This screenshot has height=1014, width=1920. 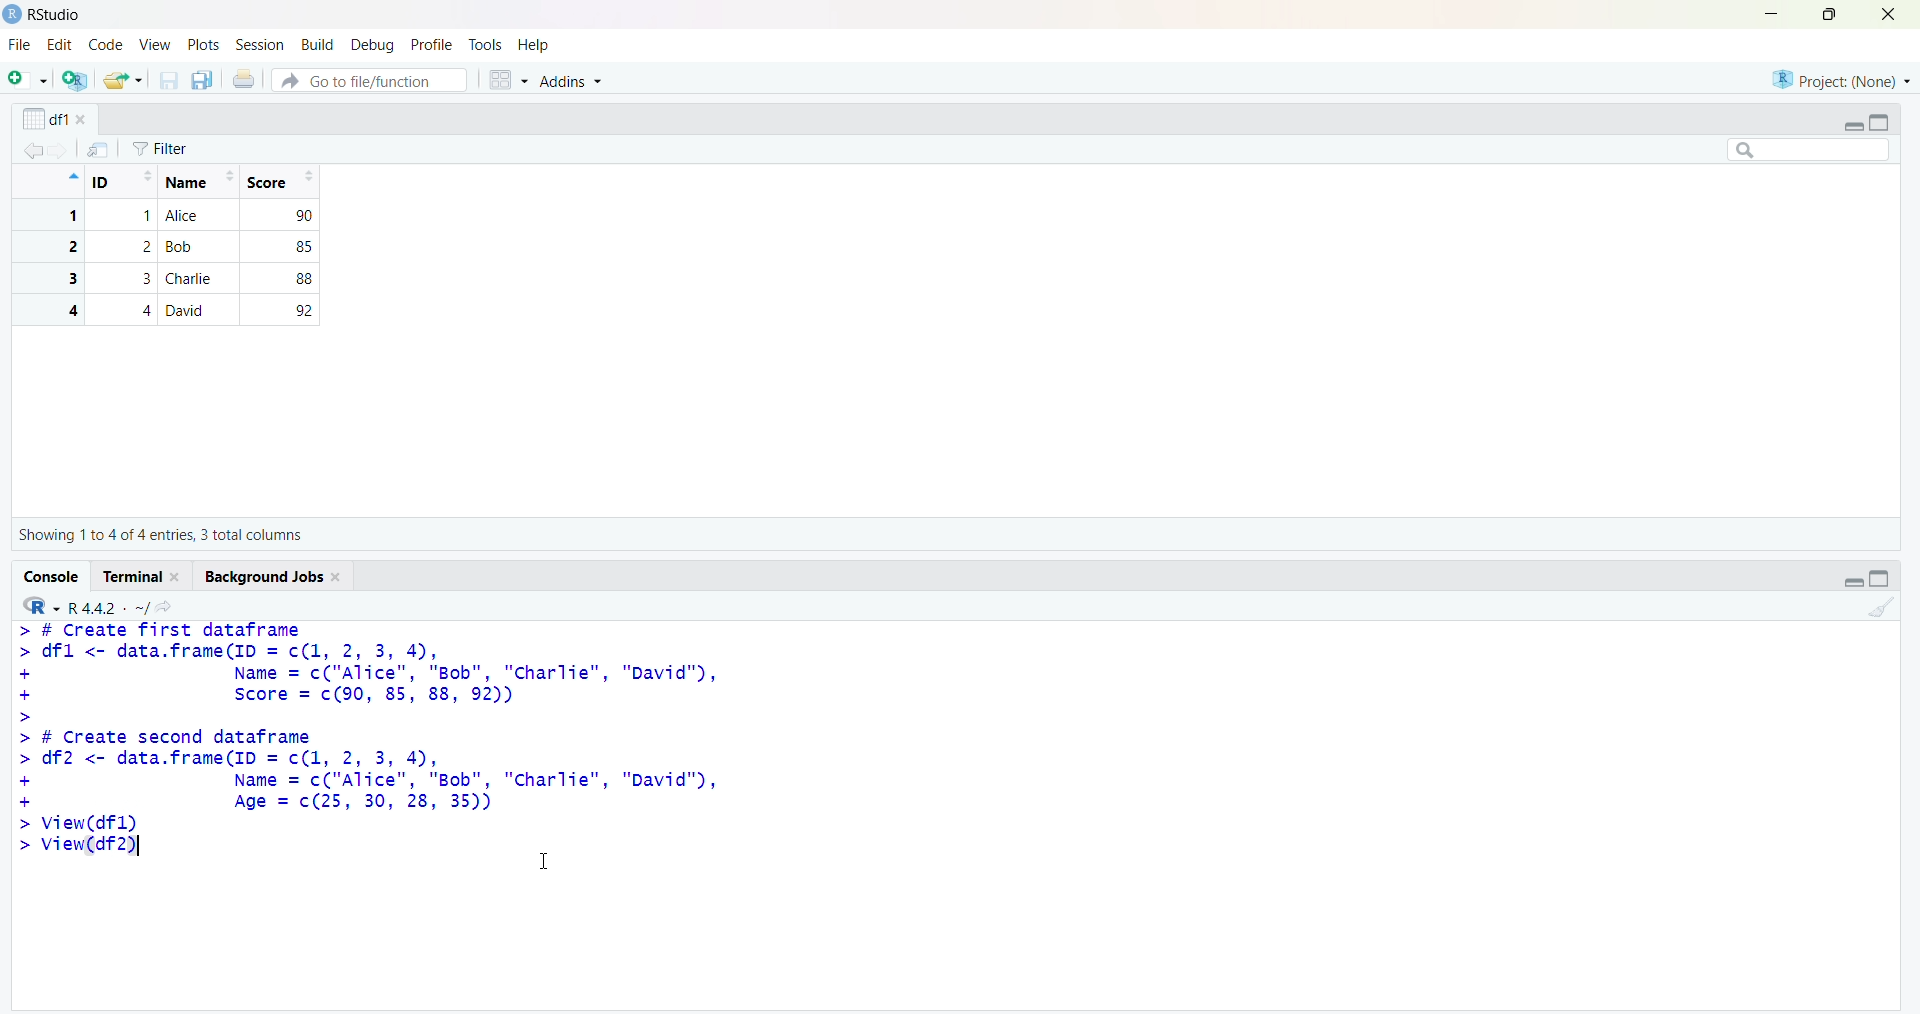 I want to click on add R file, so click(x=76, y=80).